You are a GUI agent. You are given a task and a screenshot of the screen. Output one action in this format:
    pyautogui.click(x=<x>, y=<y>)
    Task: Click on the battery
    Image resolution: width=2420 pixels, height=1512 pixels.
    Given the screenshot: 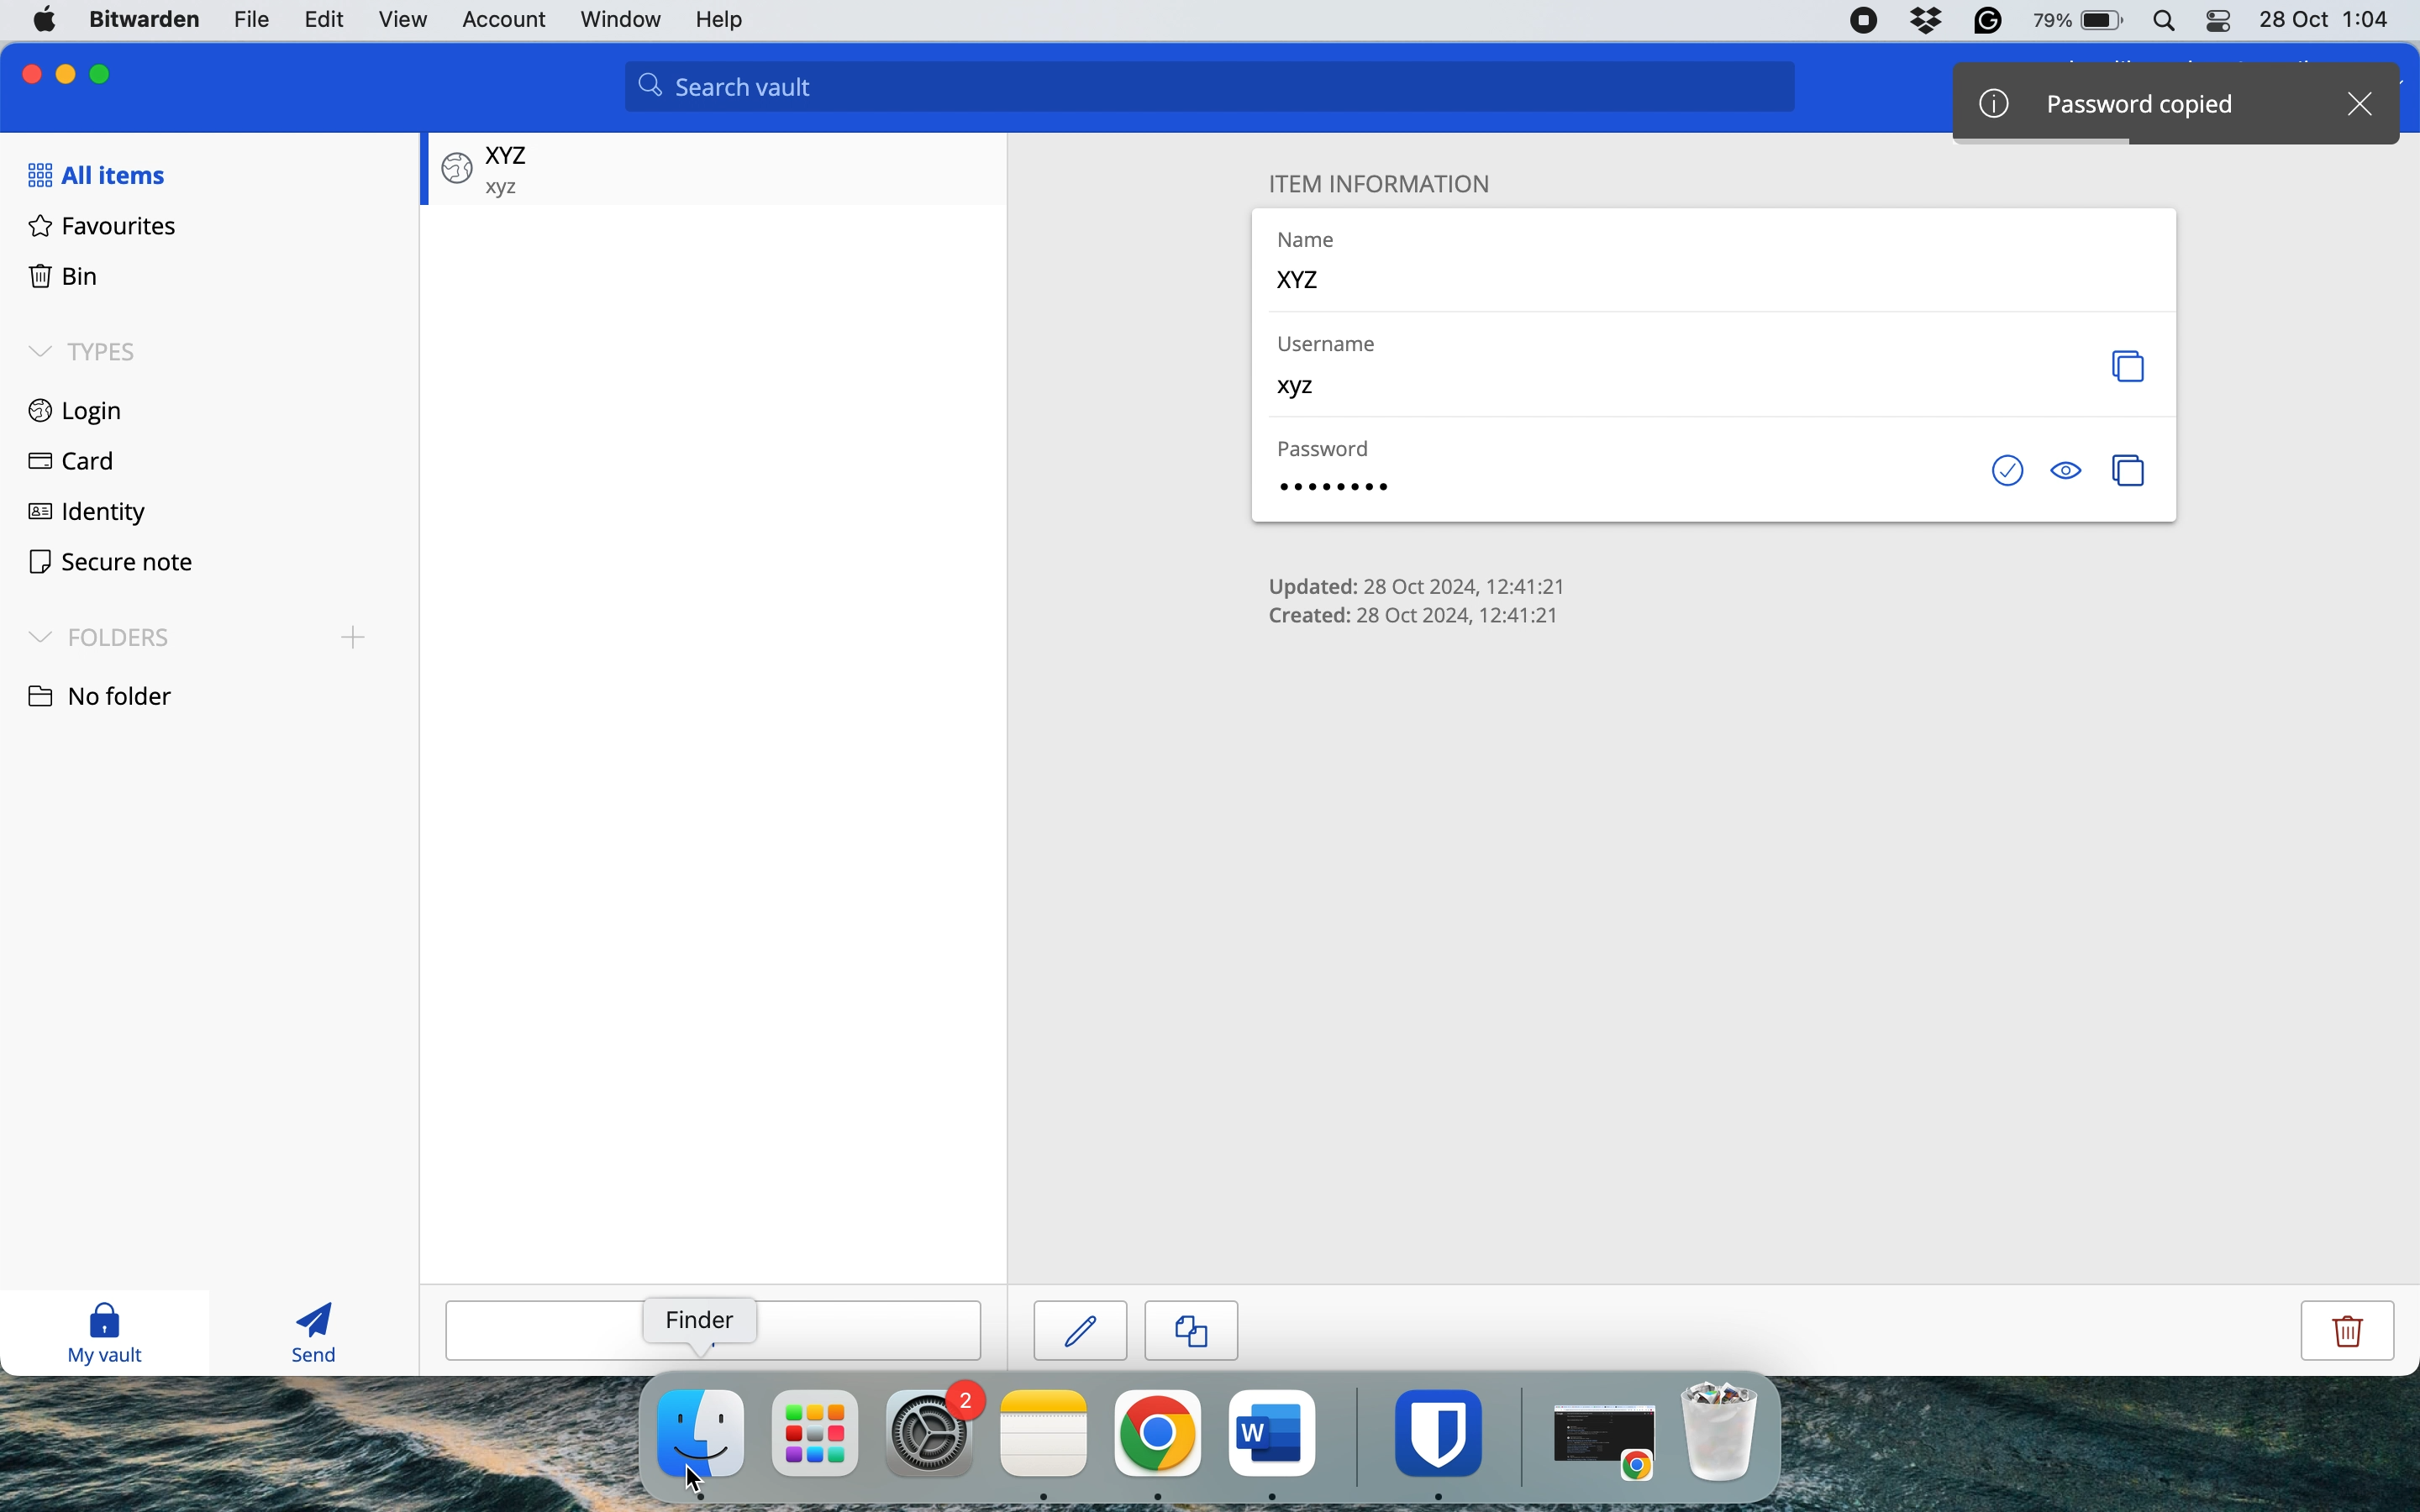 What is the action you would take?
    pyautogui.click(x=2072, y=21)
    